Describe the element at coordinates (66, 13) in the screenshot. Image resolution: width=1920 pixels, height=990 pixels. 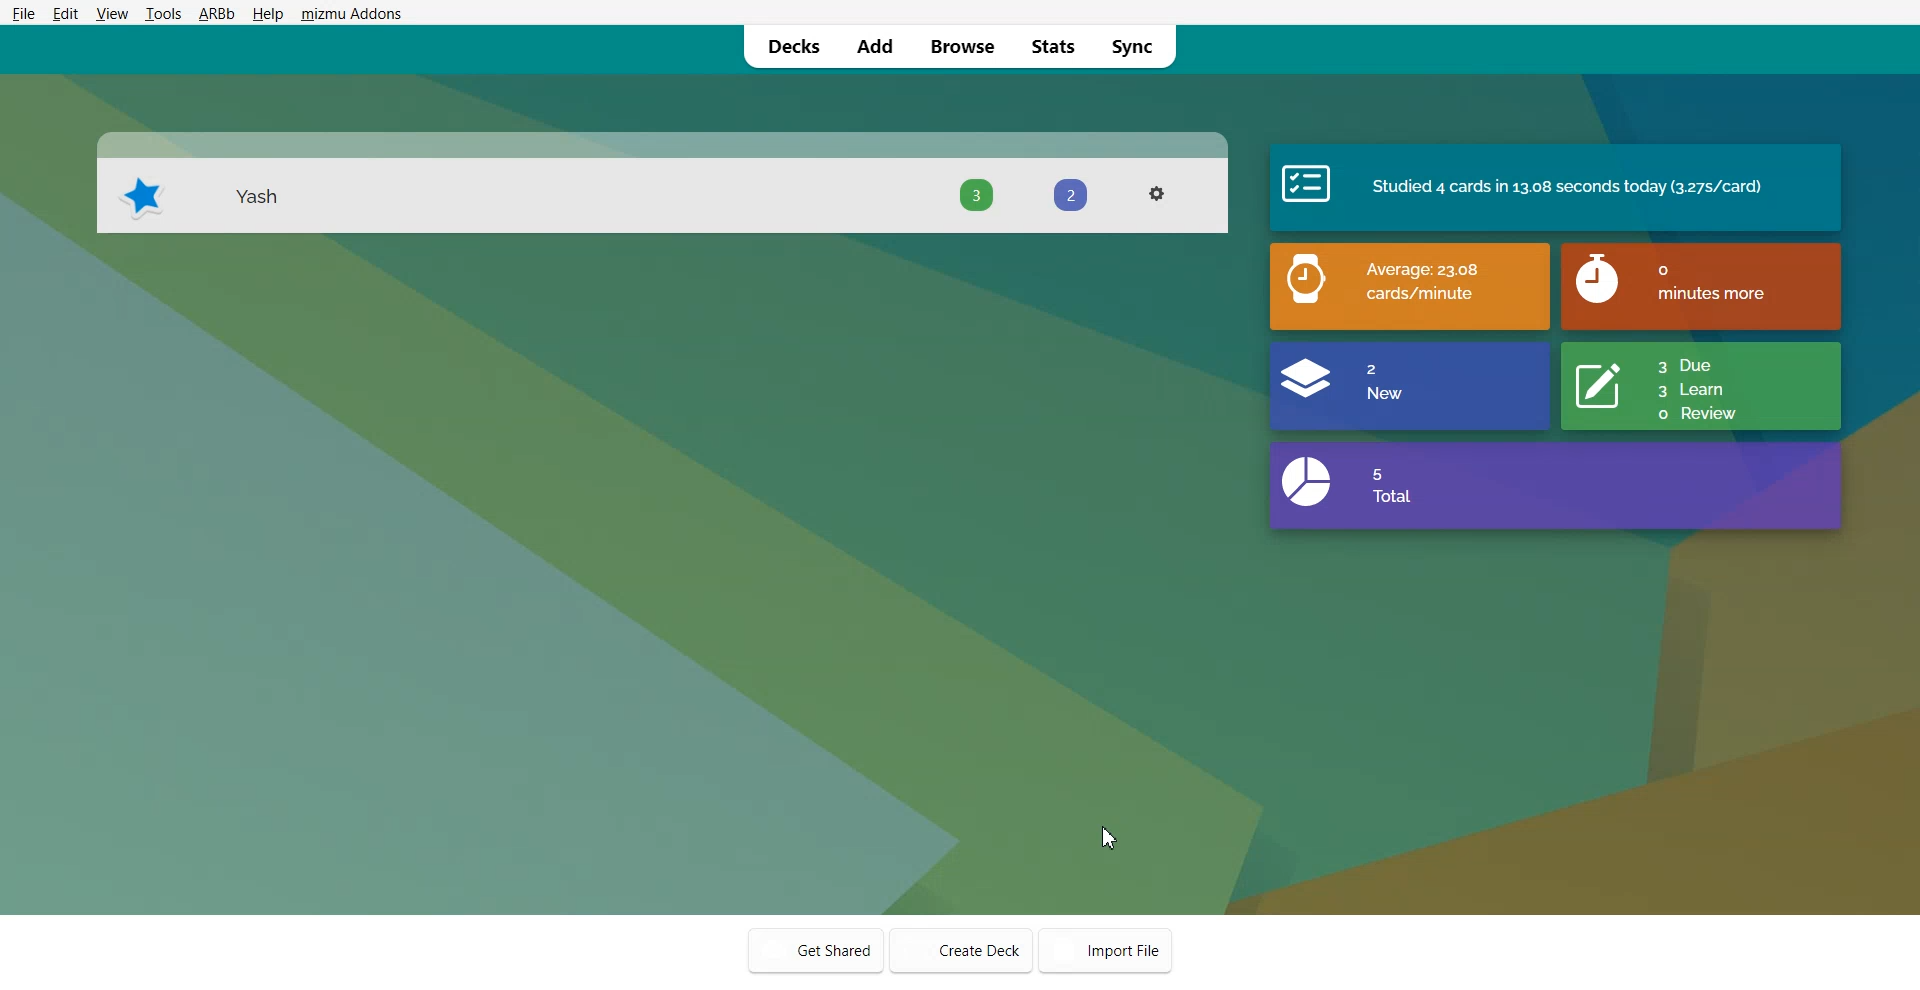
I see `Edit` at that location.